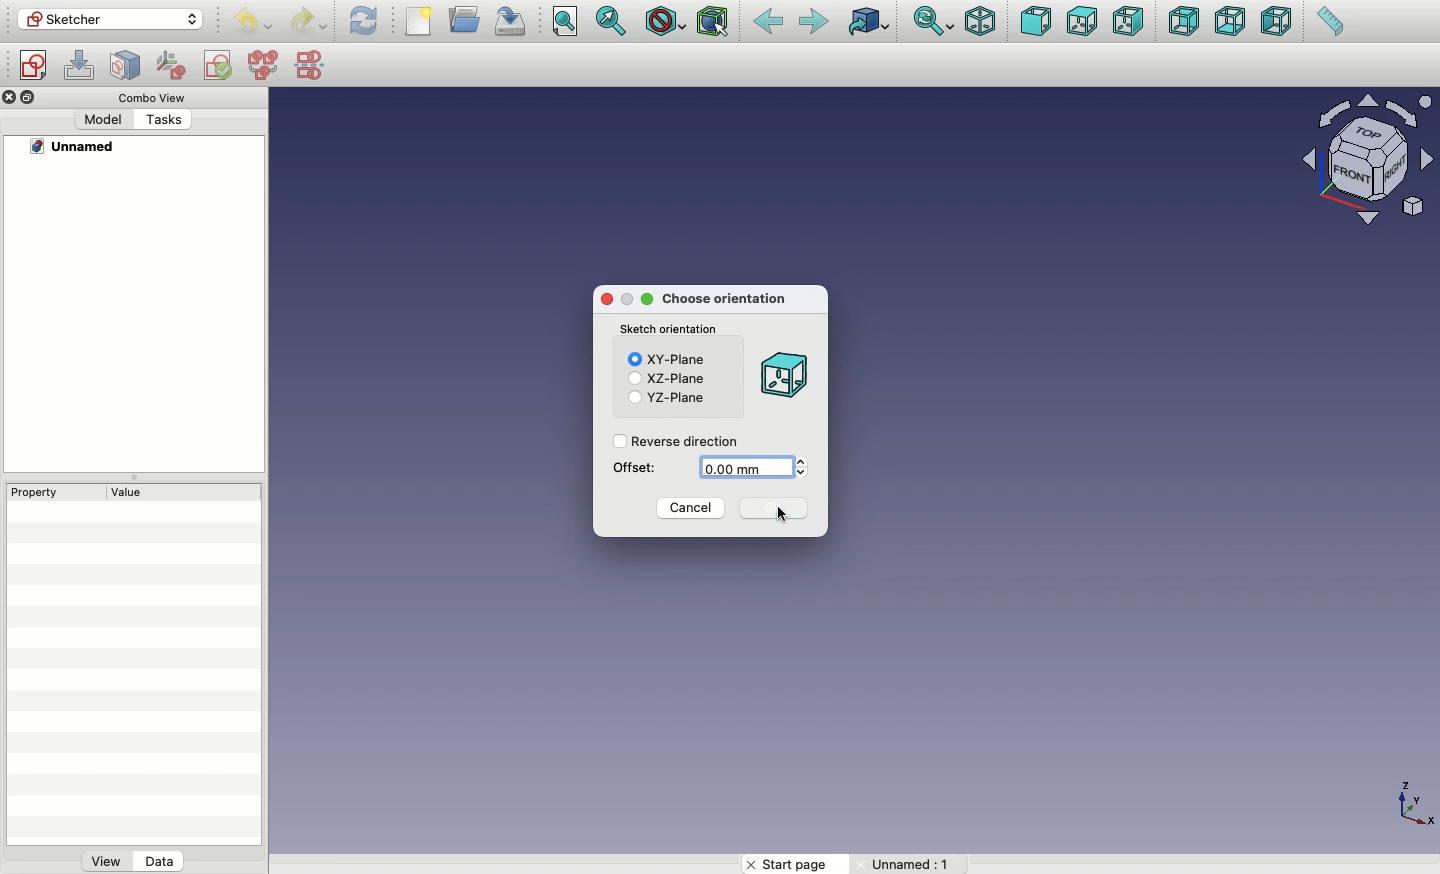  Describe the element at coordinates (613, 20) in the screenshot. I see `Fit selection` at that location.